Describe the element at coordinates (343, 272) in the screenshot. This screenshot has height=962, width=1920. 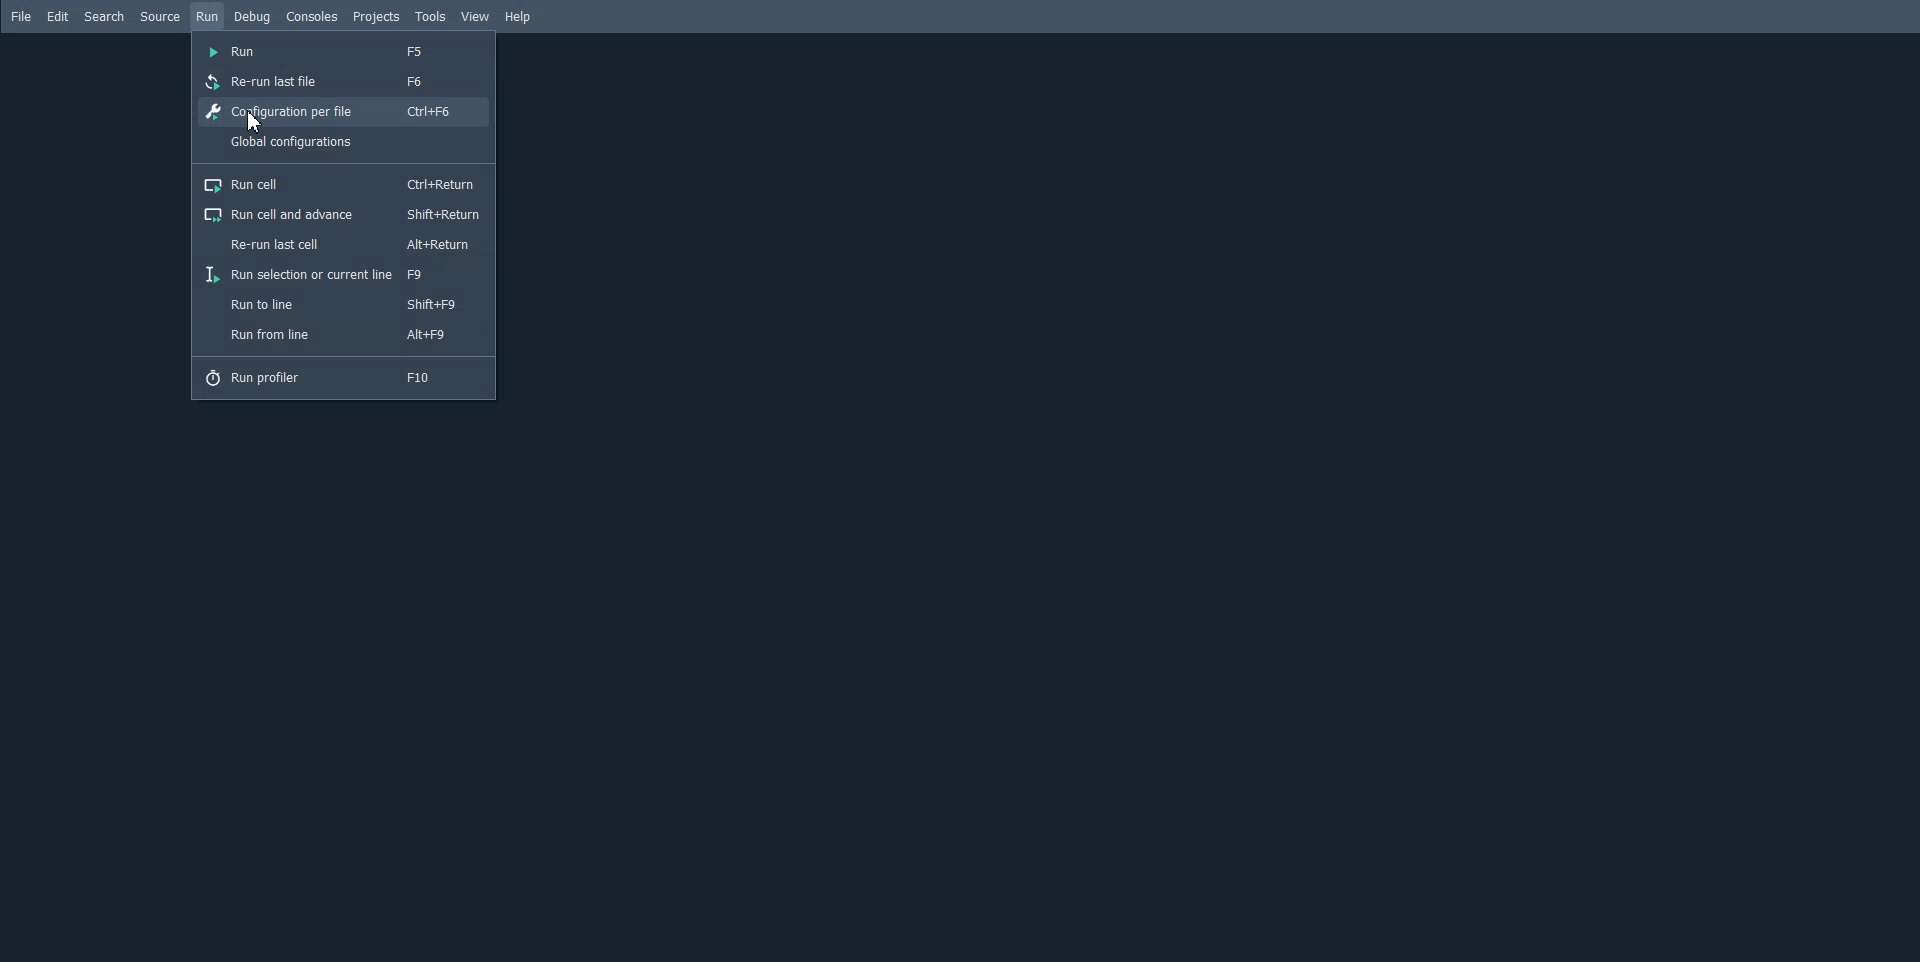
I see `Run selection or current line ` at that location.